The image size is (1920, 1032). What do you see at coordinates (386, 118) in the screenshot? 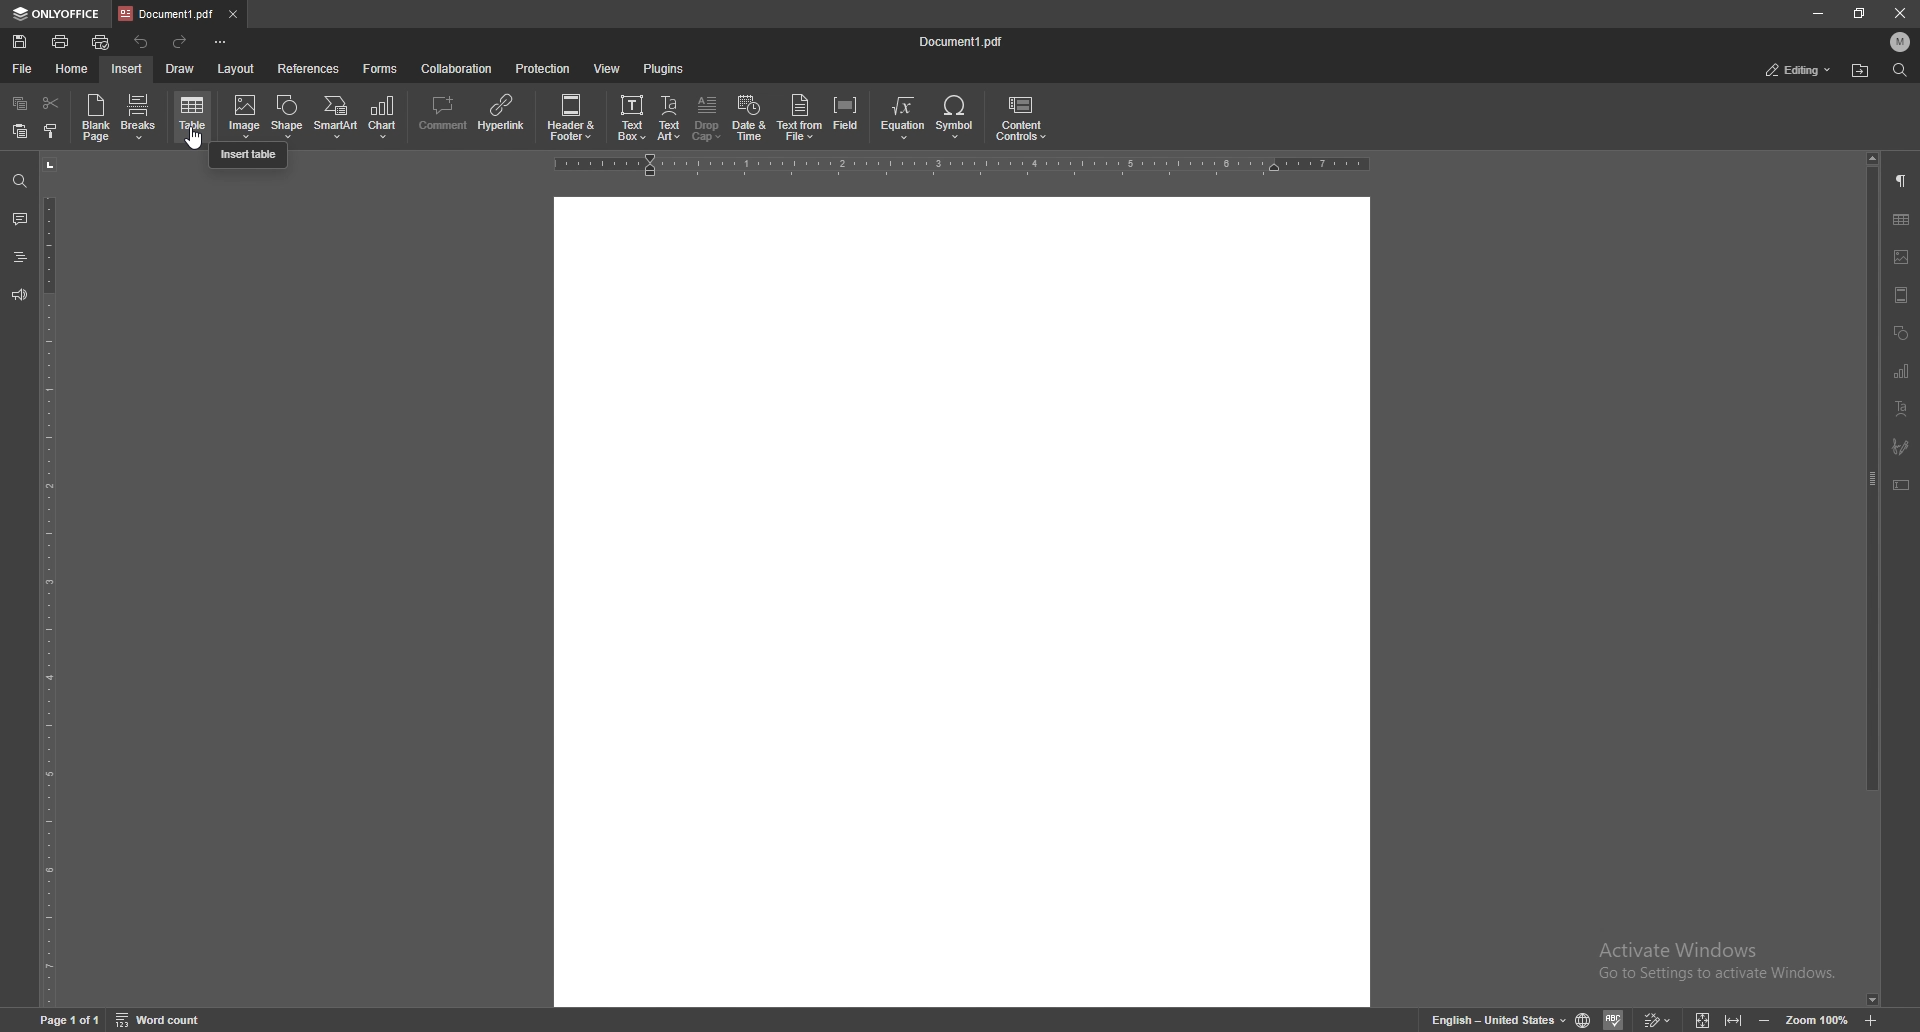
I see `chart` at bounding box center [386, 118].